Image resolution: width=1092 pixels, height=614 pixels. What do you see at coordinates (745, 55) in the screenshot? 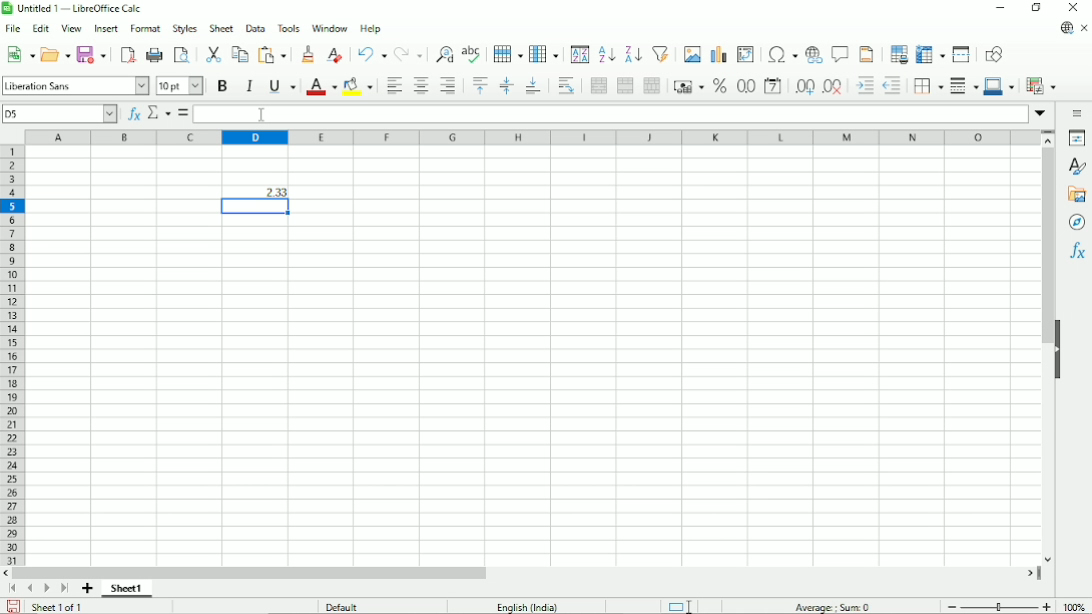
I see `Insert or edit pivot table` at bounding box center [745, 55].